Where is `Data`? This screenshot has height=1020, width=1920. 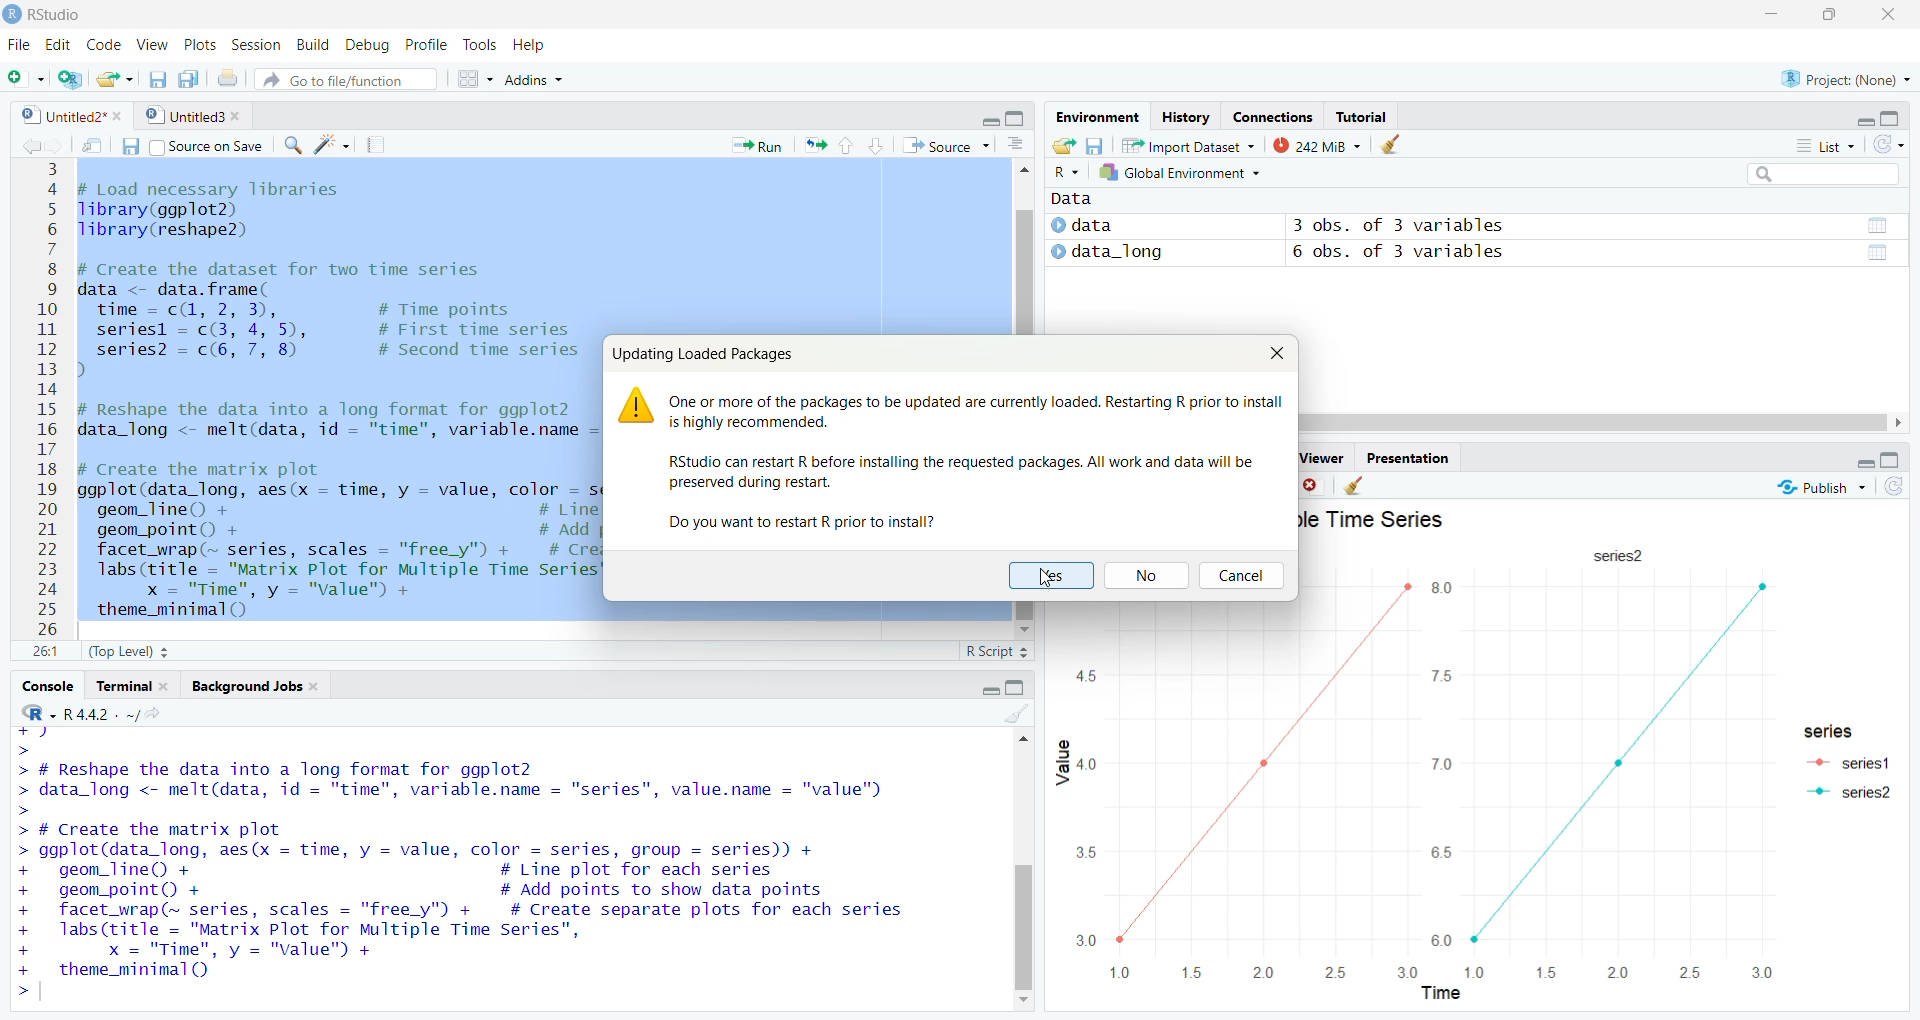
Data is located at coordinates (1076, 199).